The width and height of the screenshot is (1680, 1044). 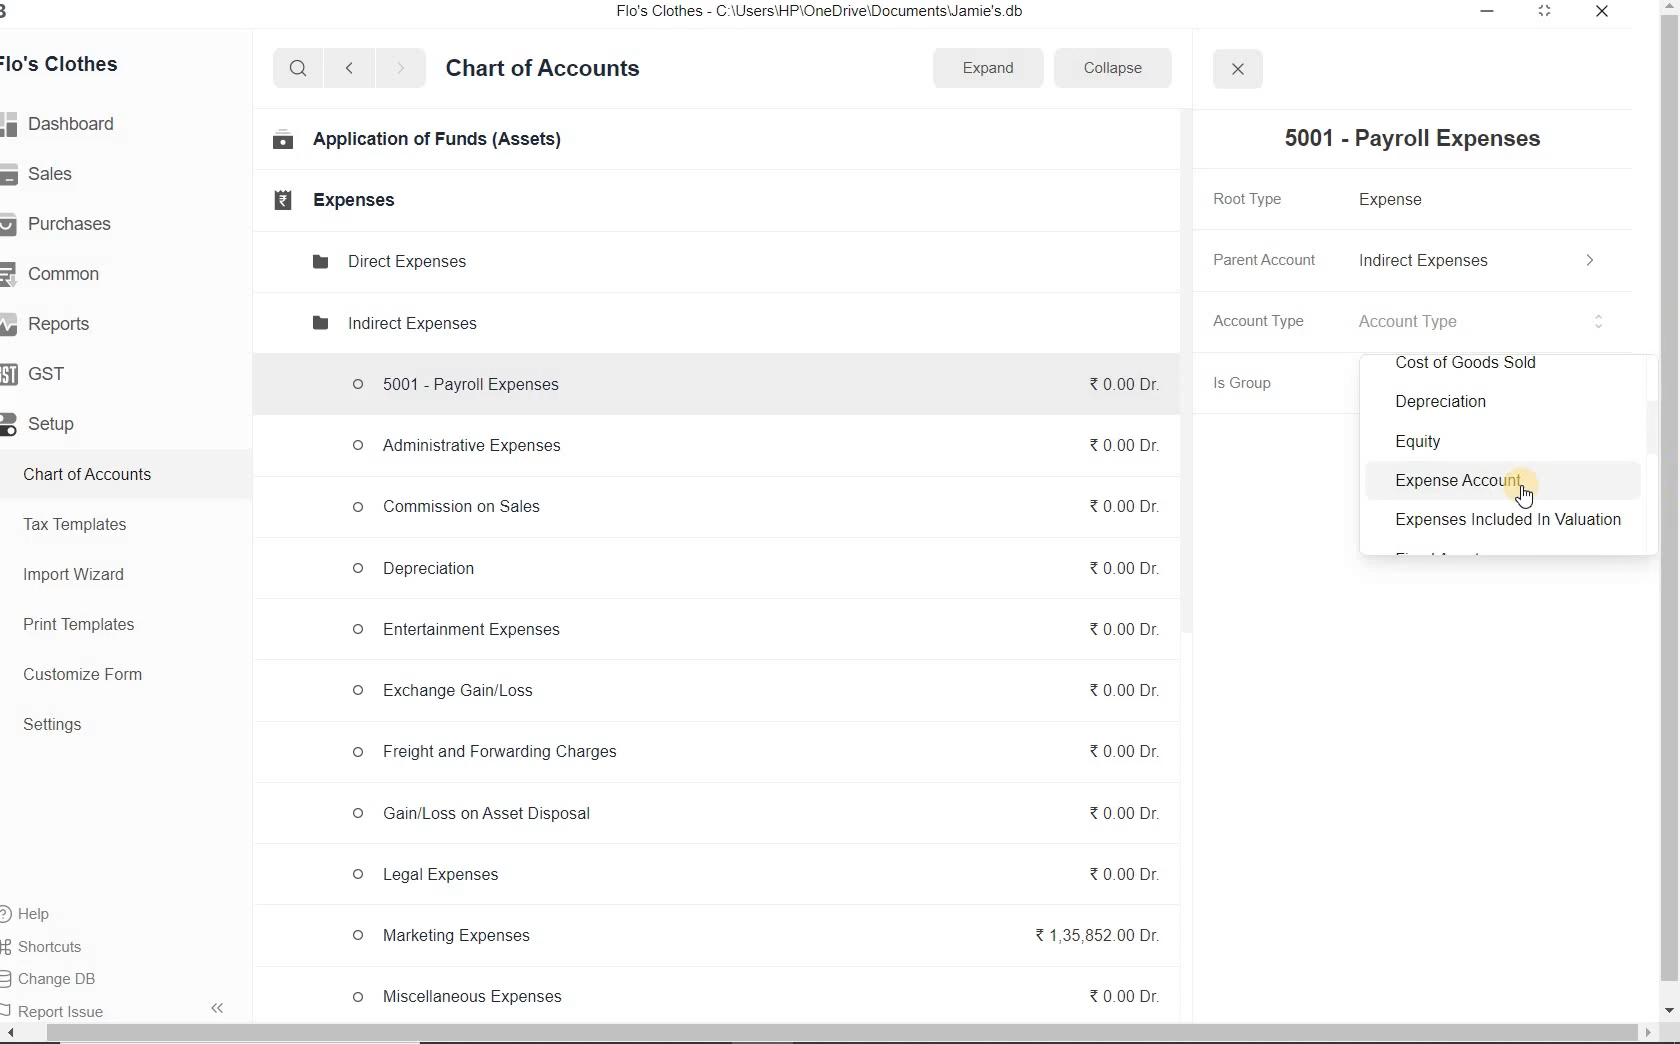 What do you see at coordinates (348, 69) in the screenshot?
I see `previous` at bounding box center [348, 69].